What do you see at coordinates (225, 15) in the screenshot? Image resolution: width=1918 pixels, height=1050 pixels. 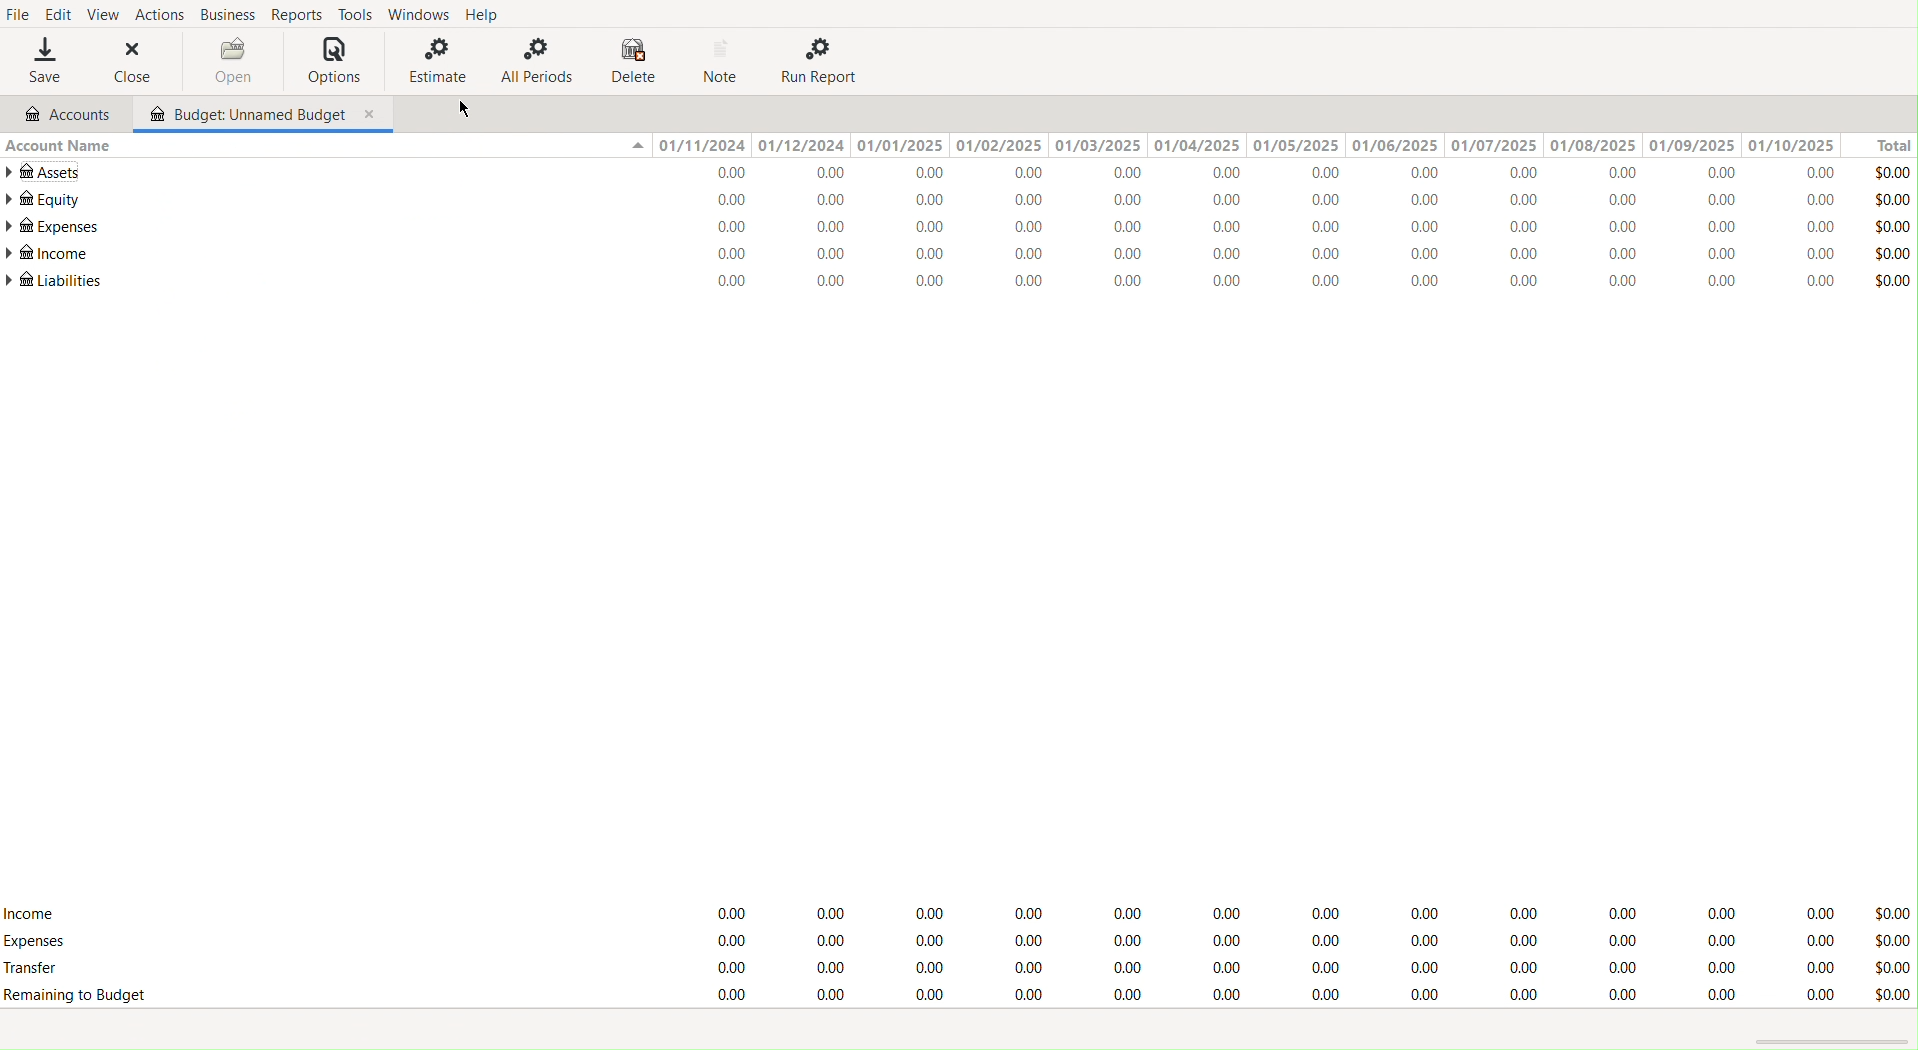 I see `Business` at bounding box center [225, 15].